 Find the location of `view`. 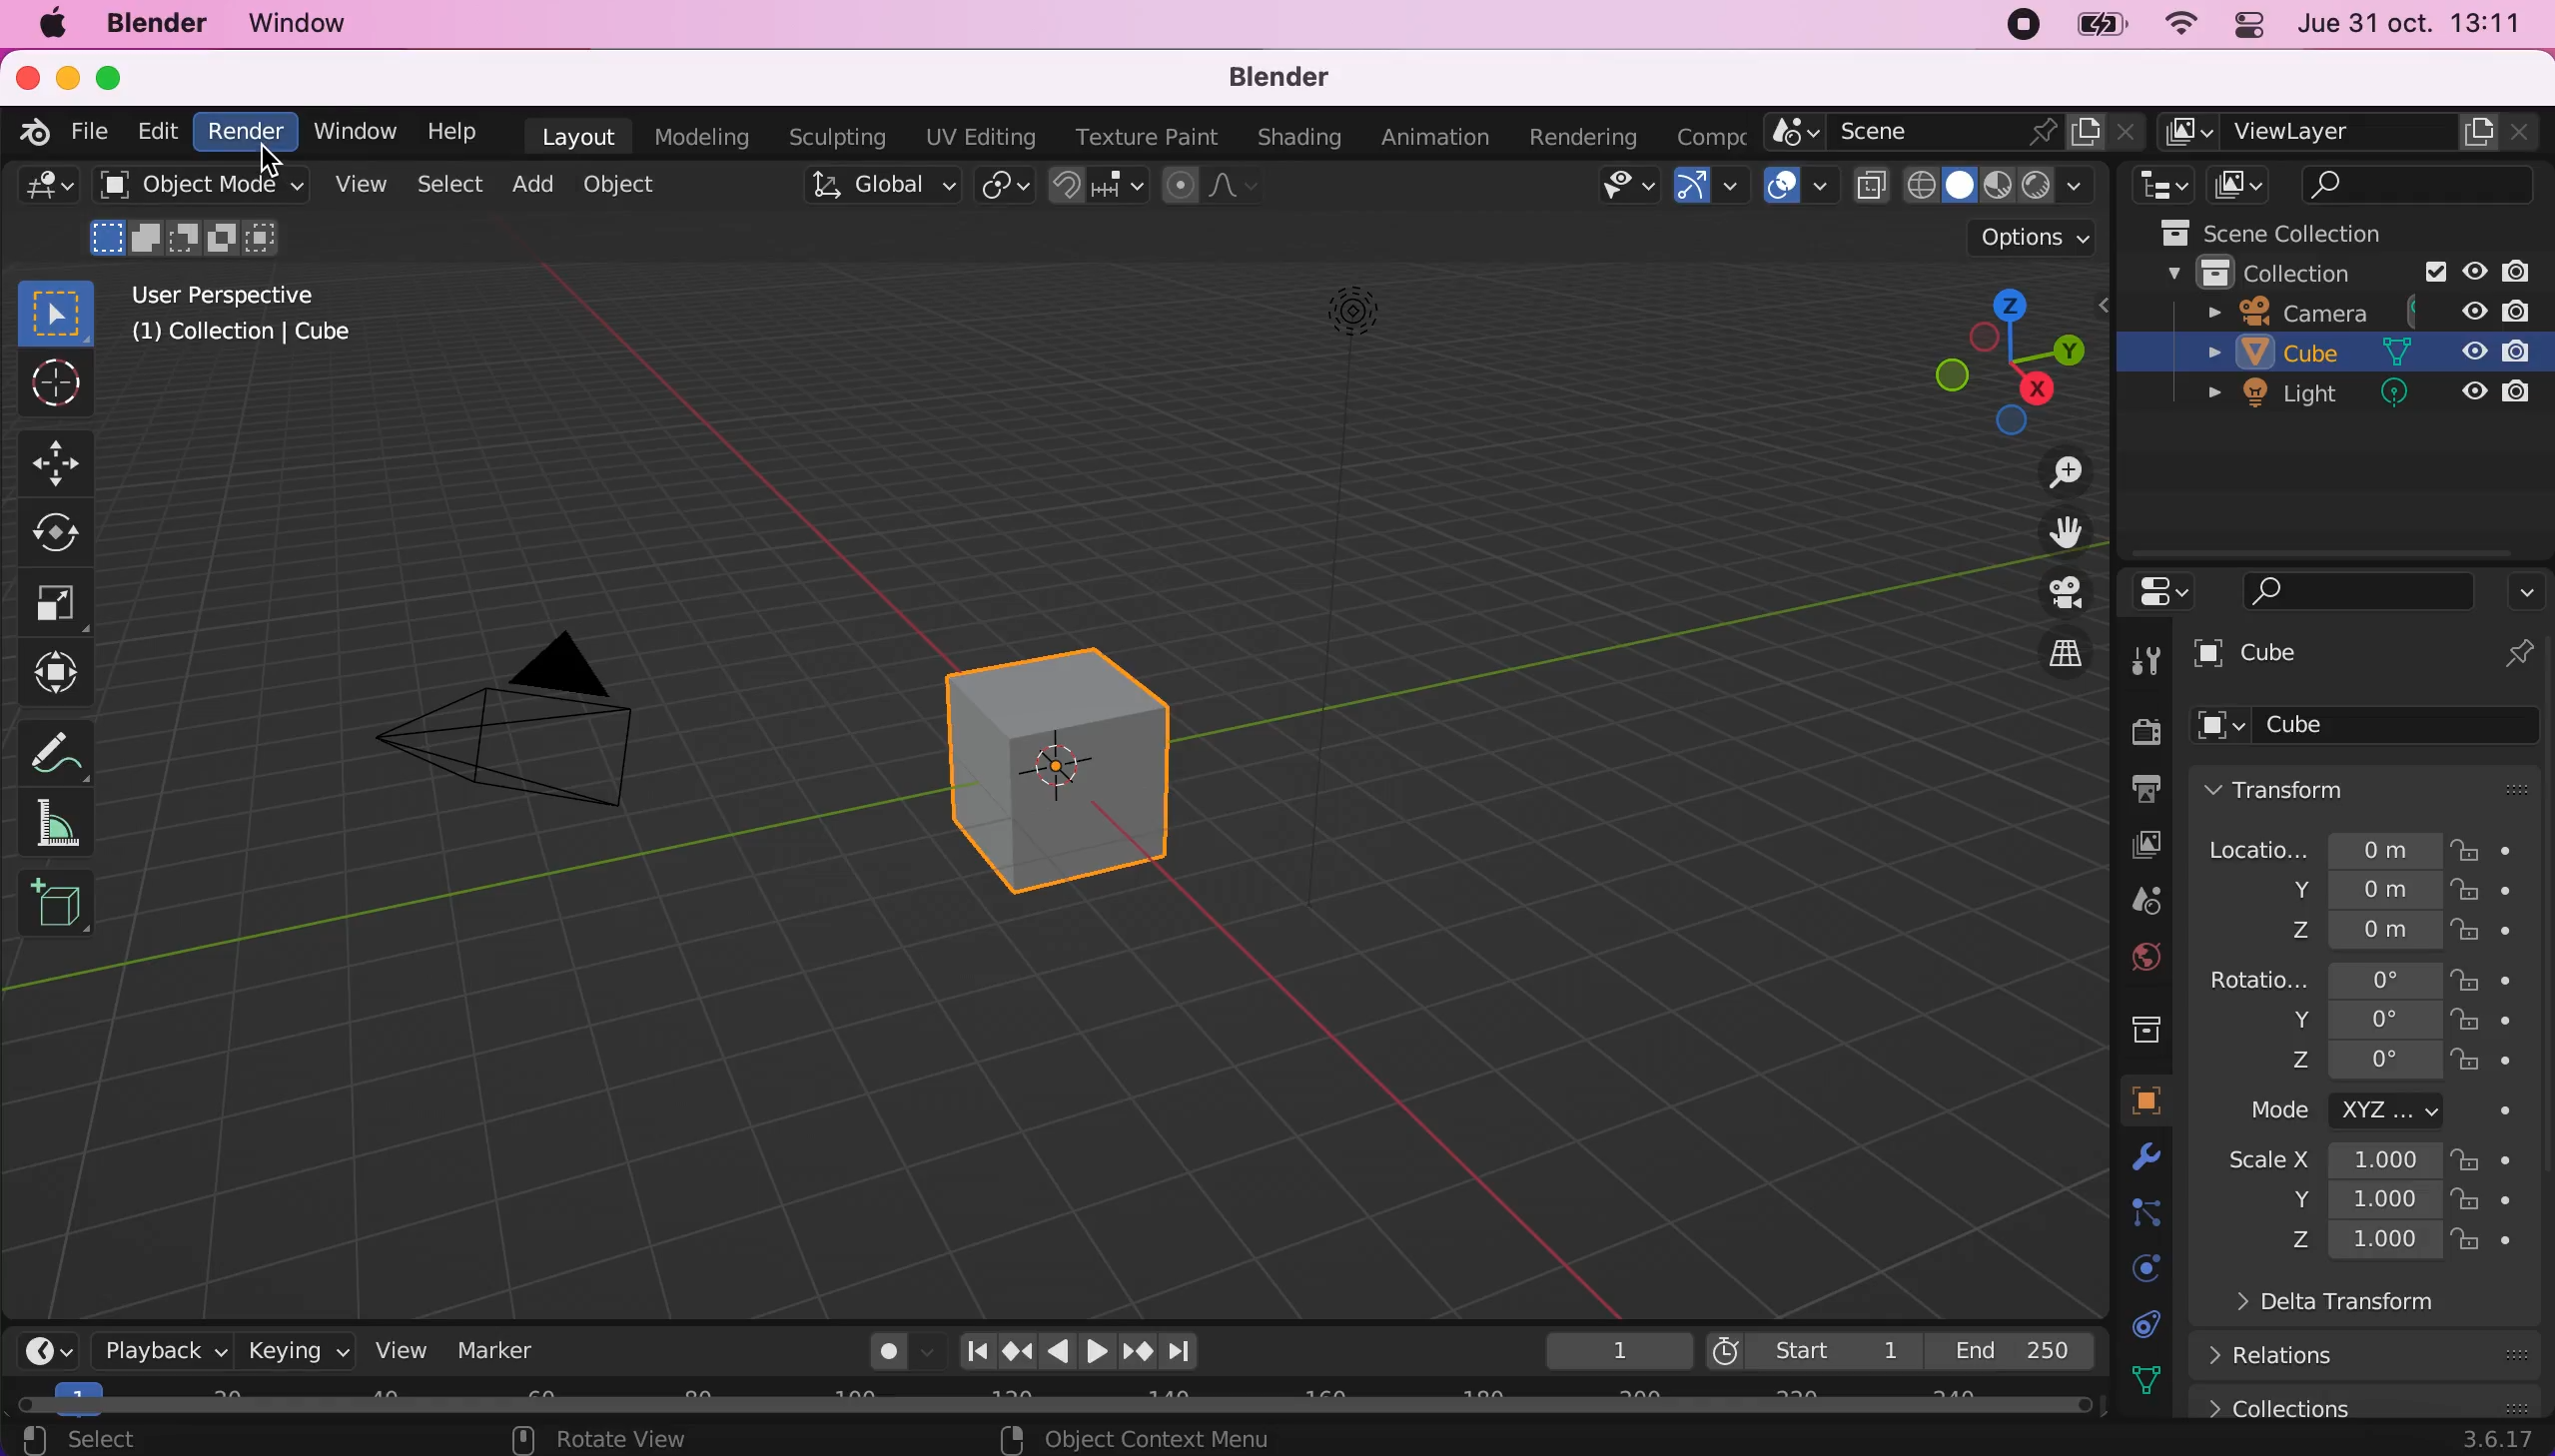

view is located at coordinates (359, 184).